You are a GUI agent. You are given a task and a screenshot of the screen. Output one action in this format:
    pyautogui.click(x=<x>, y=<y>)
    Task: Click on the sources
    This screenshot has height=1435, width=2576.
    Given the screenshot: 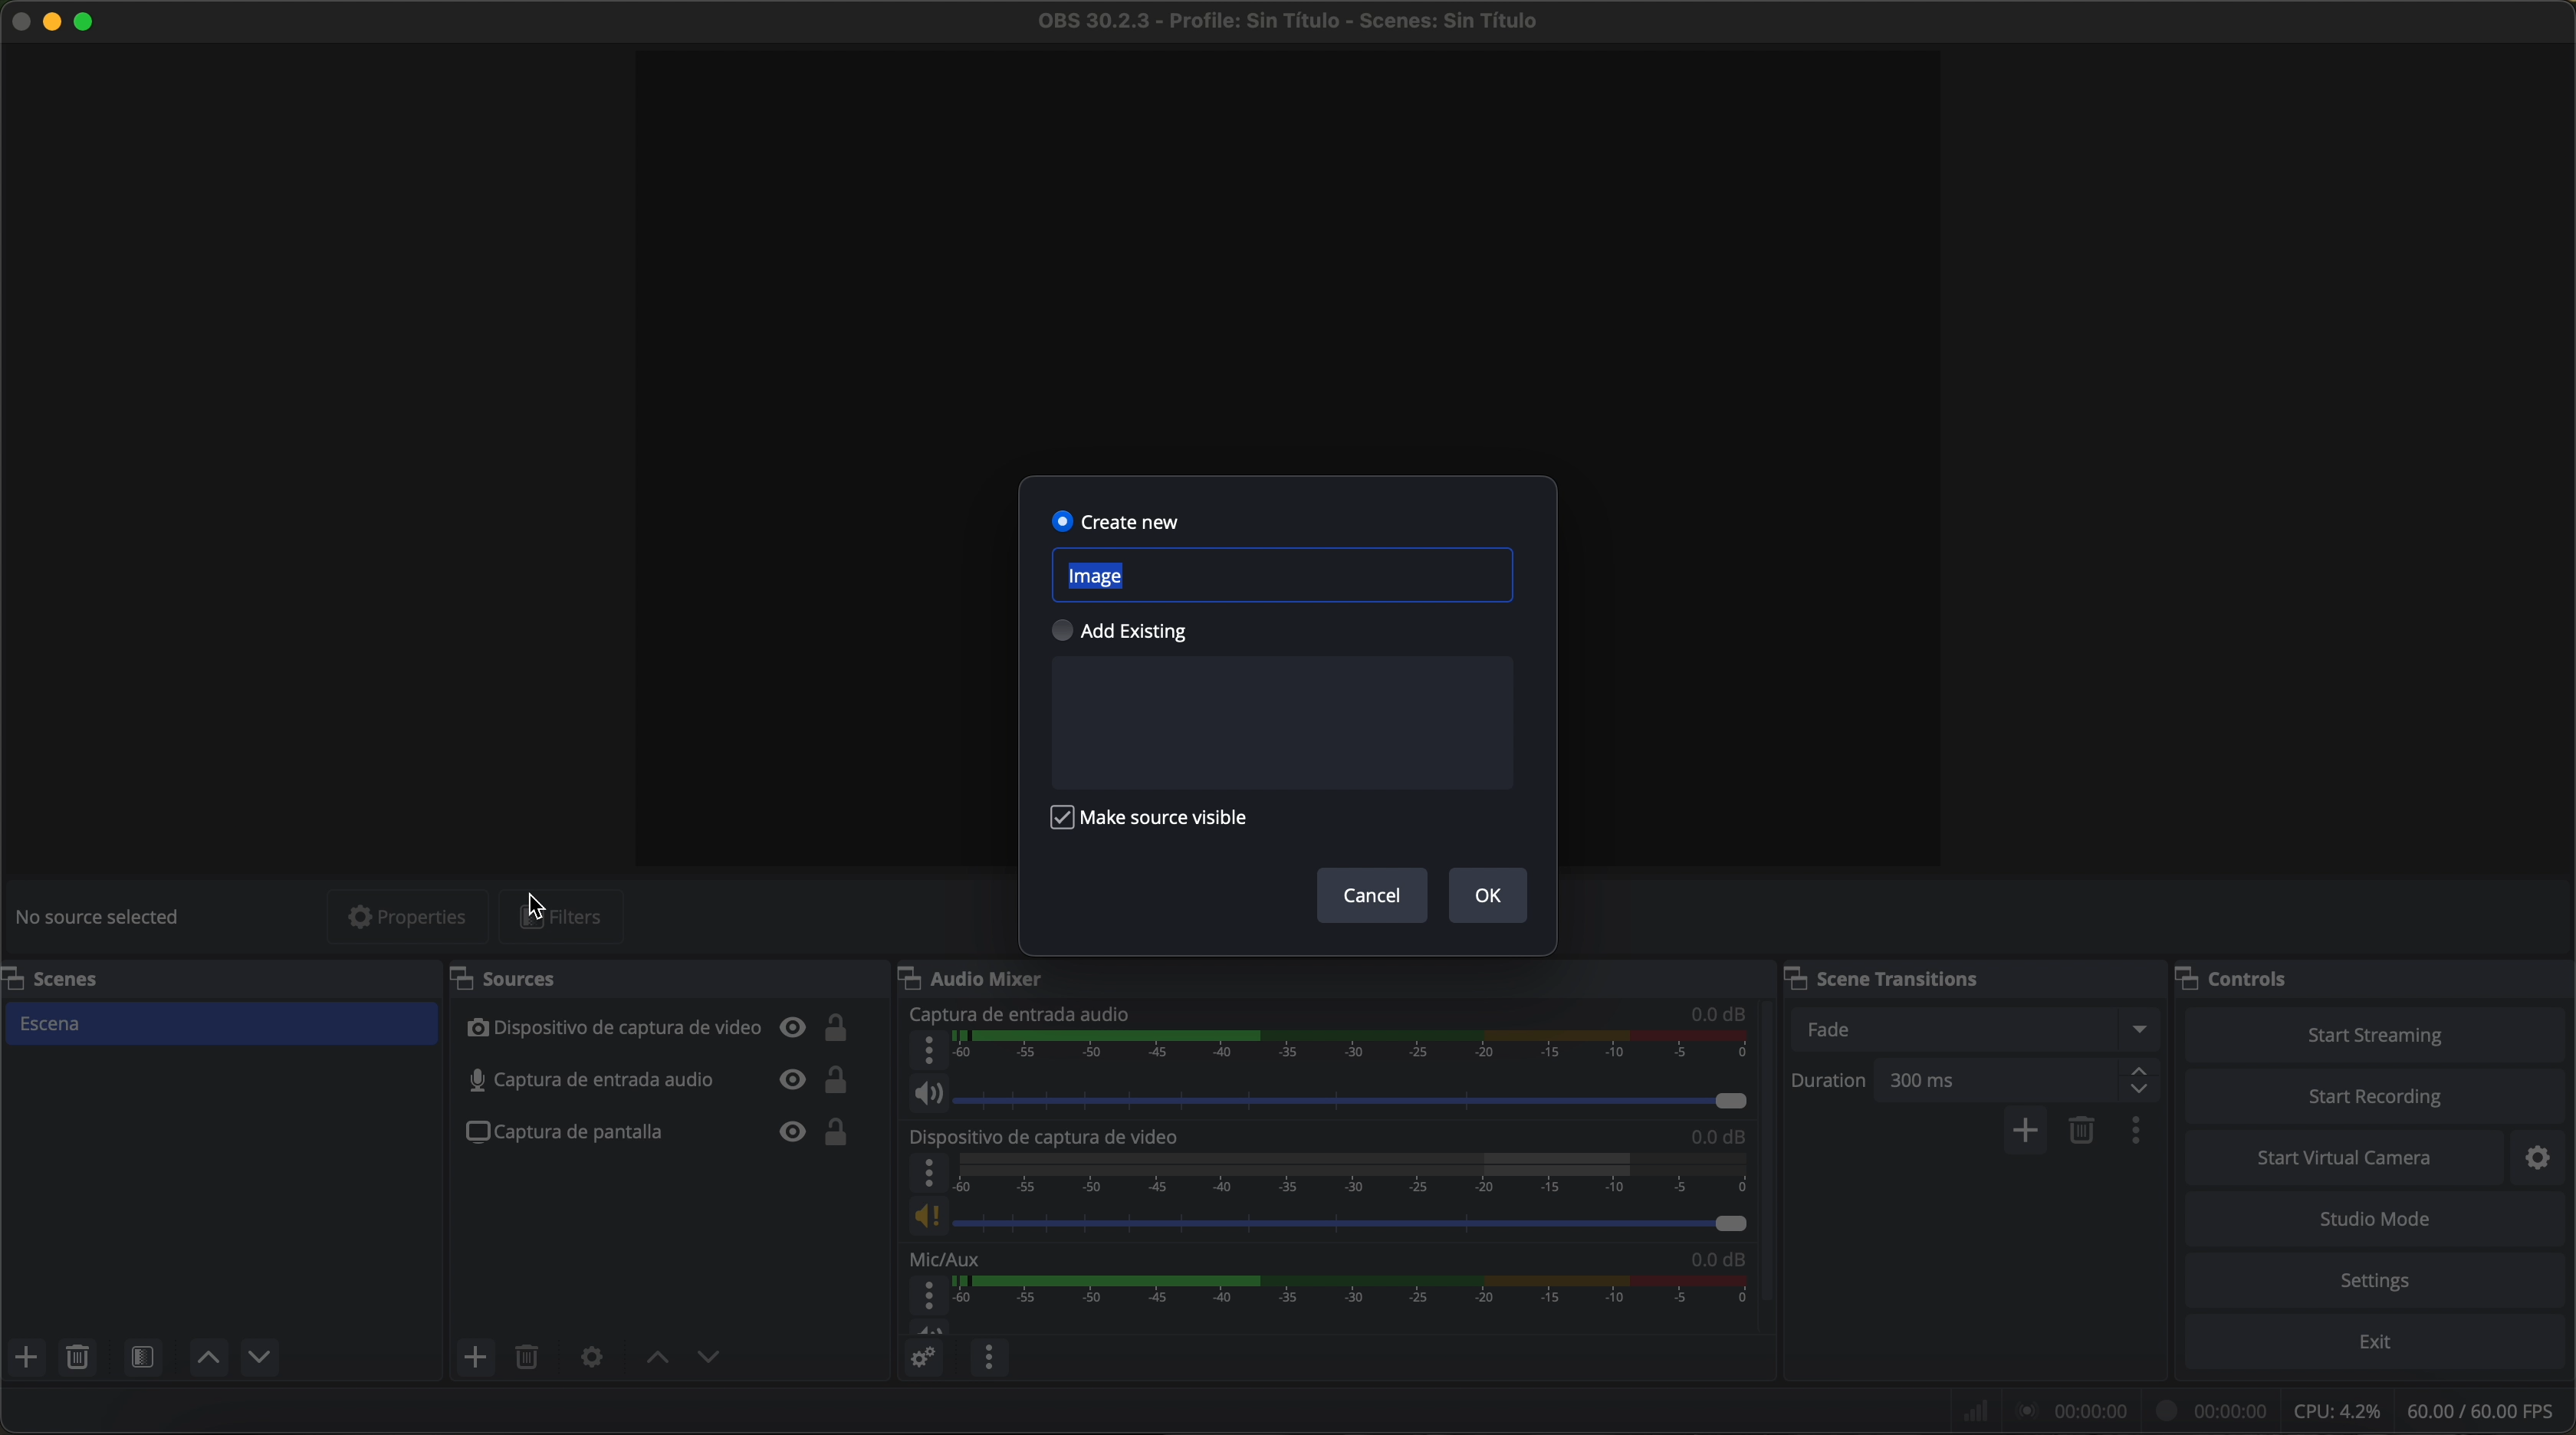 What is the action you would take?
    pyautogui.click(x=530, y=980)
    